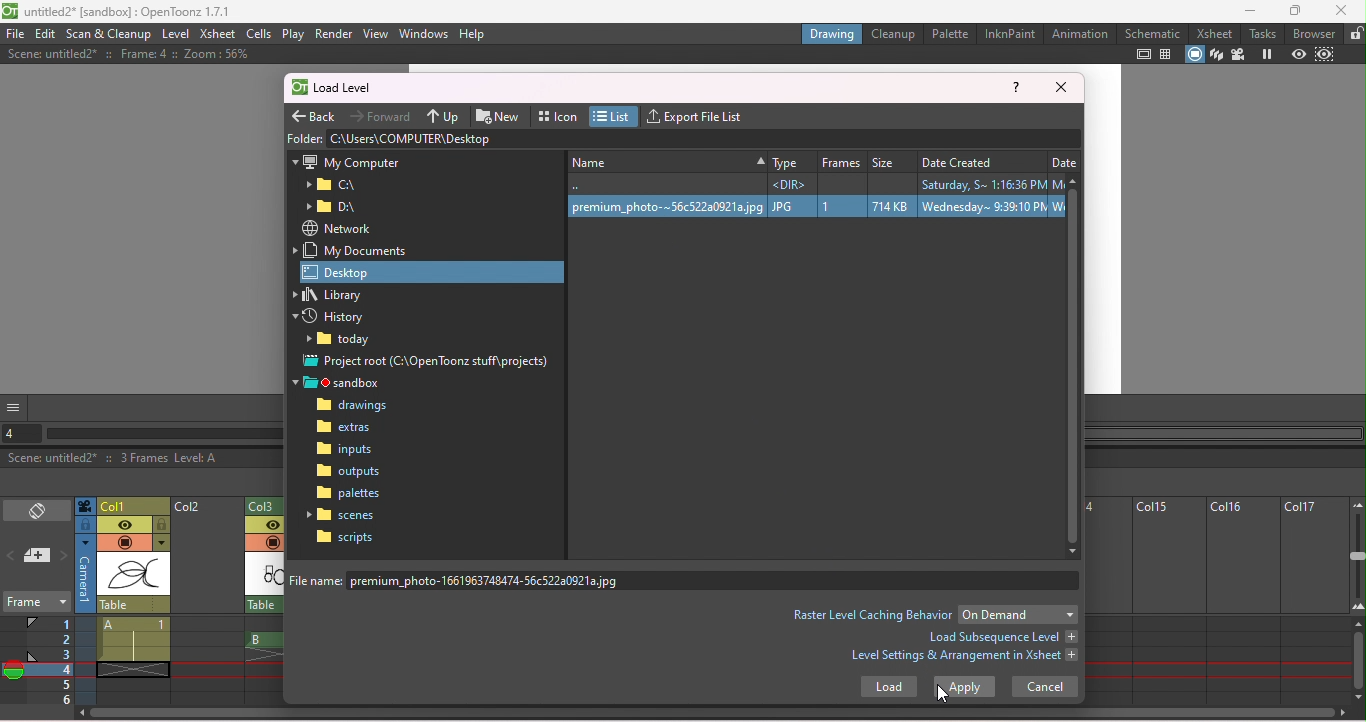  Describe the element at coordinates (1165, 601) in the screenshot. I see `Column 15` at that location.